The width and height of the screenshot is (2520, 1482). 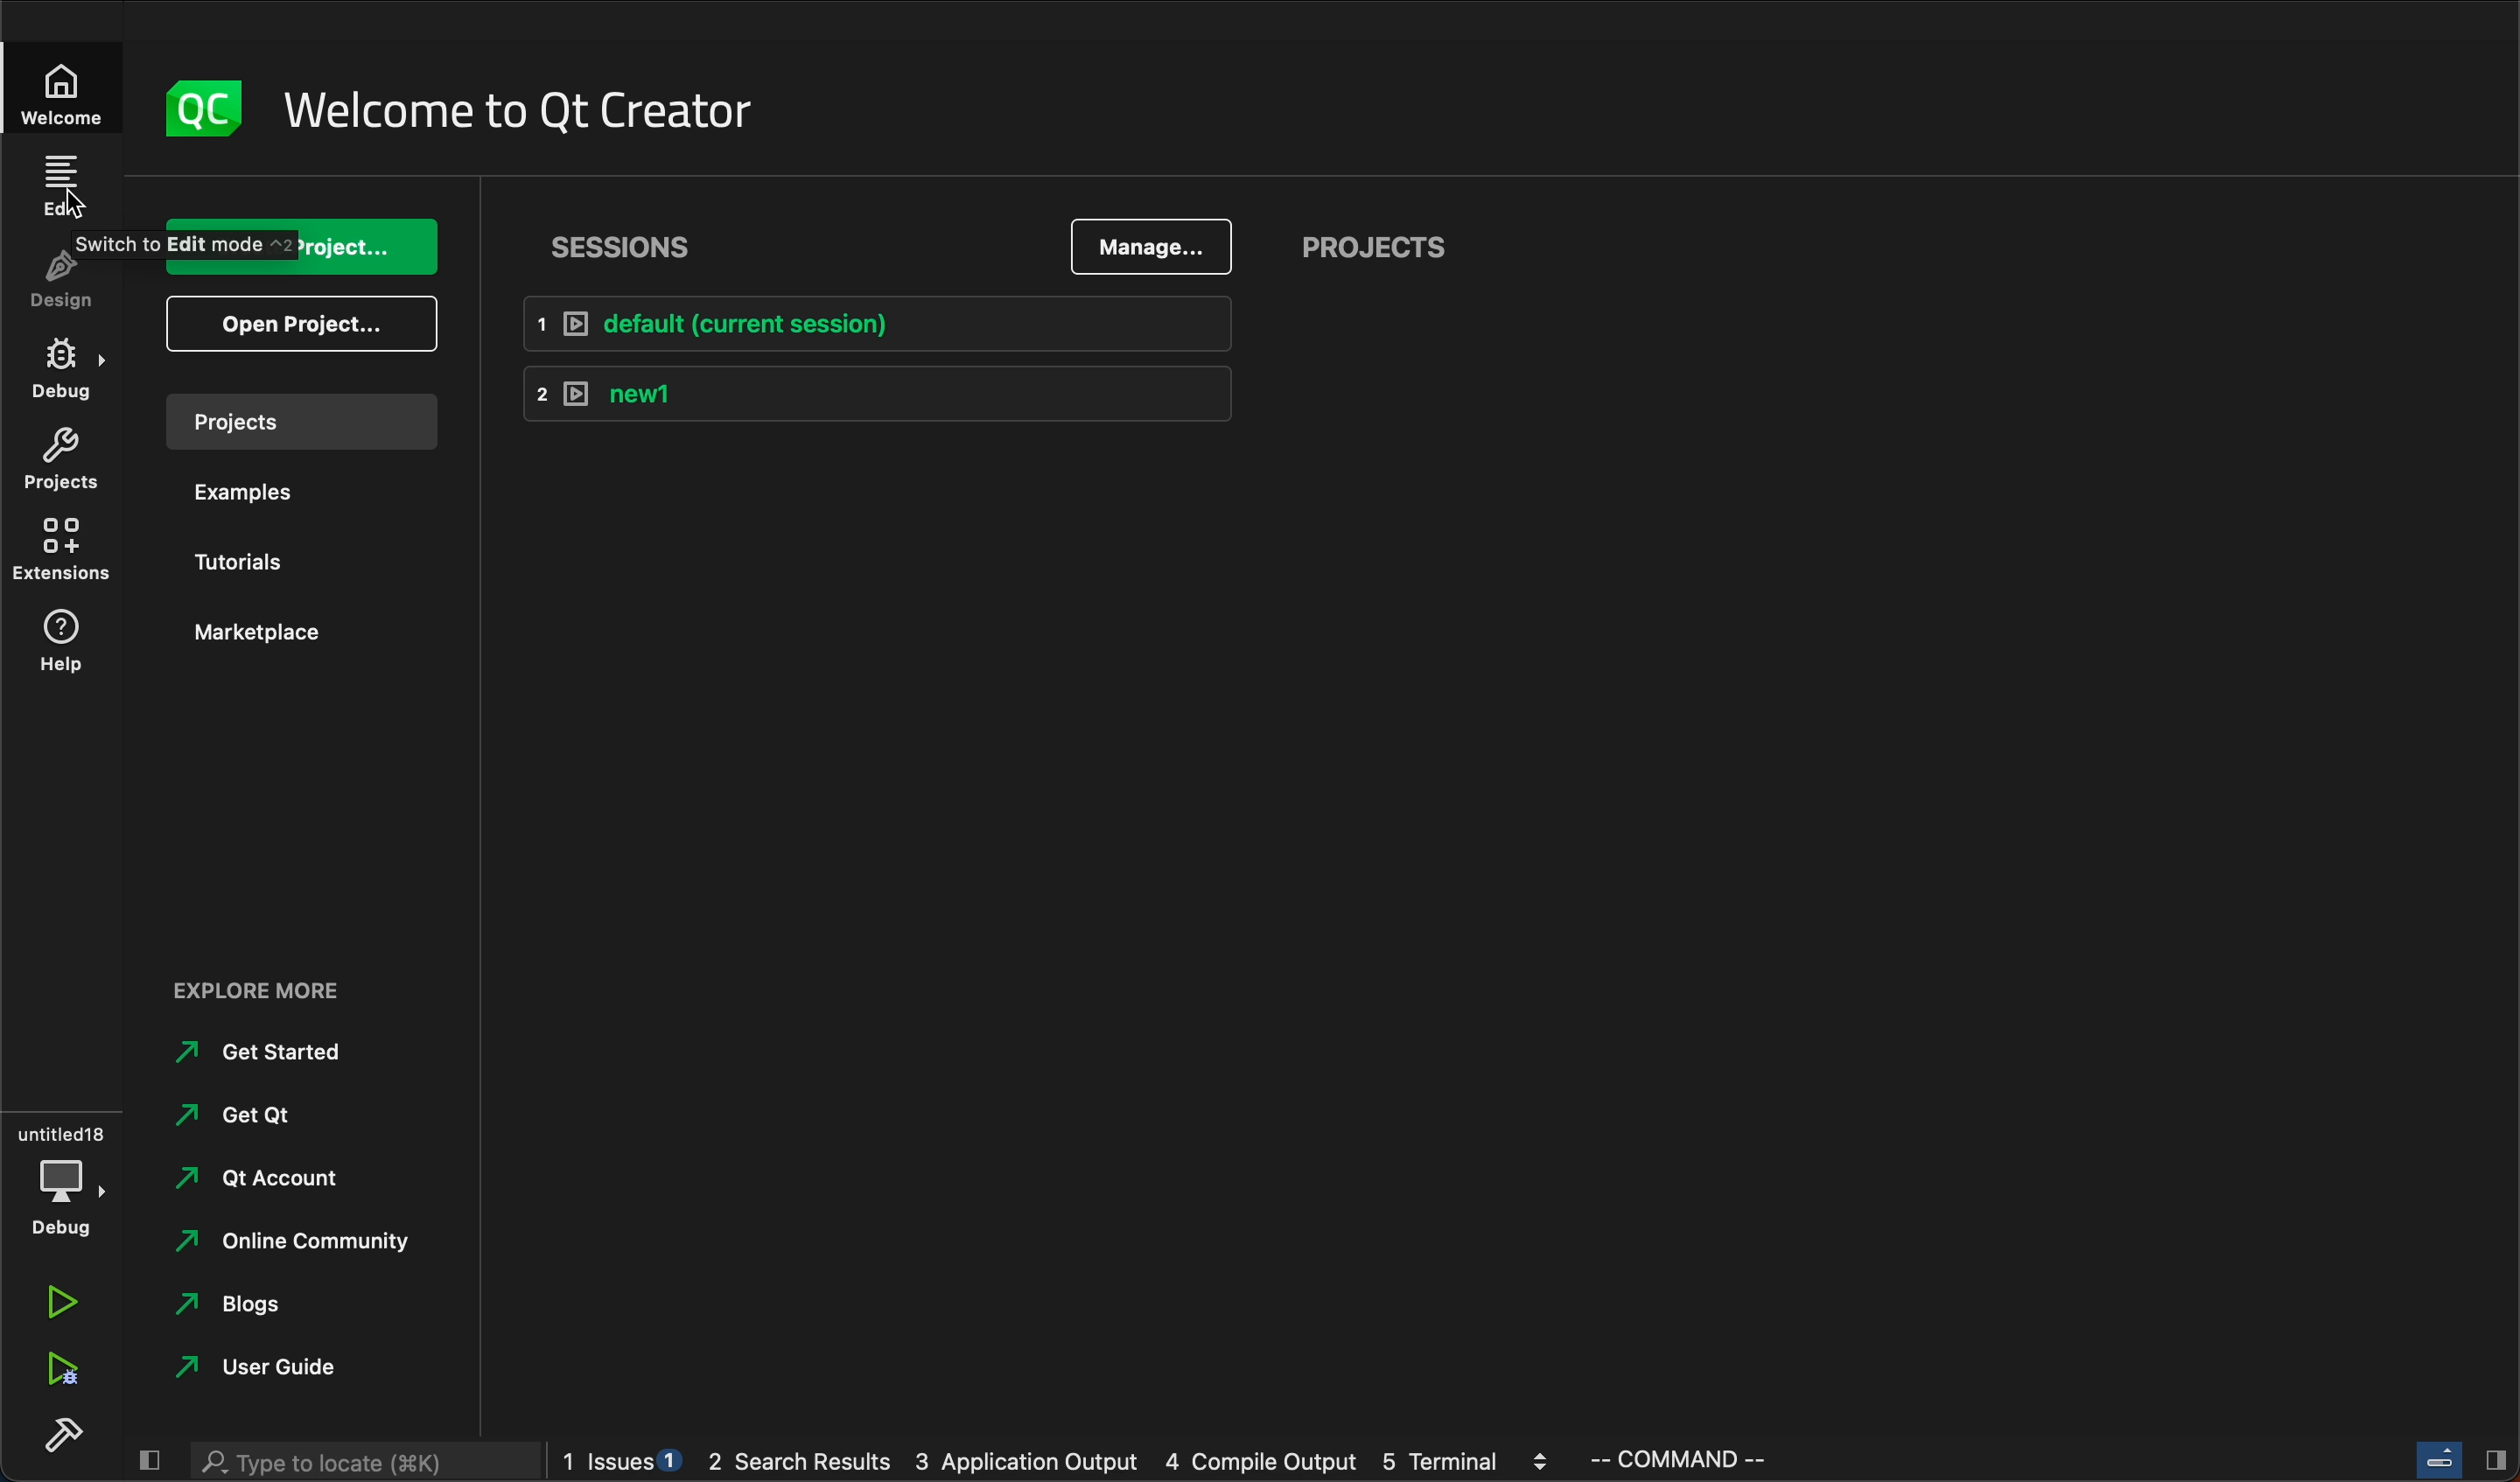 What do you see at coordinates (1026, 1465) in the screenshot?
I see `application output` at bounding box center [1026, 1465].